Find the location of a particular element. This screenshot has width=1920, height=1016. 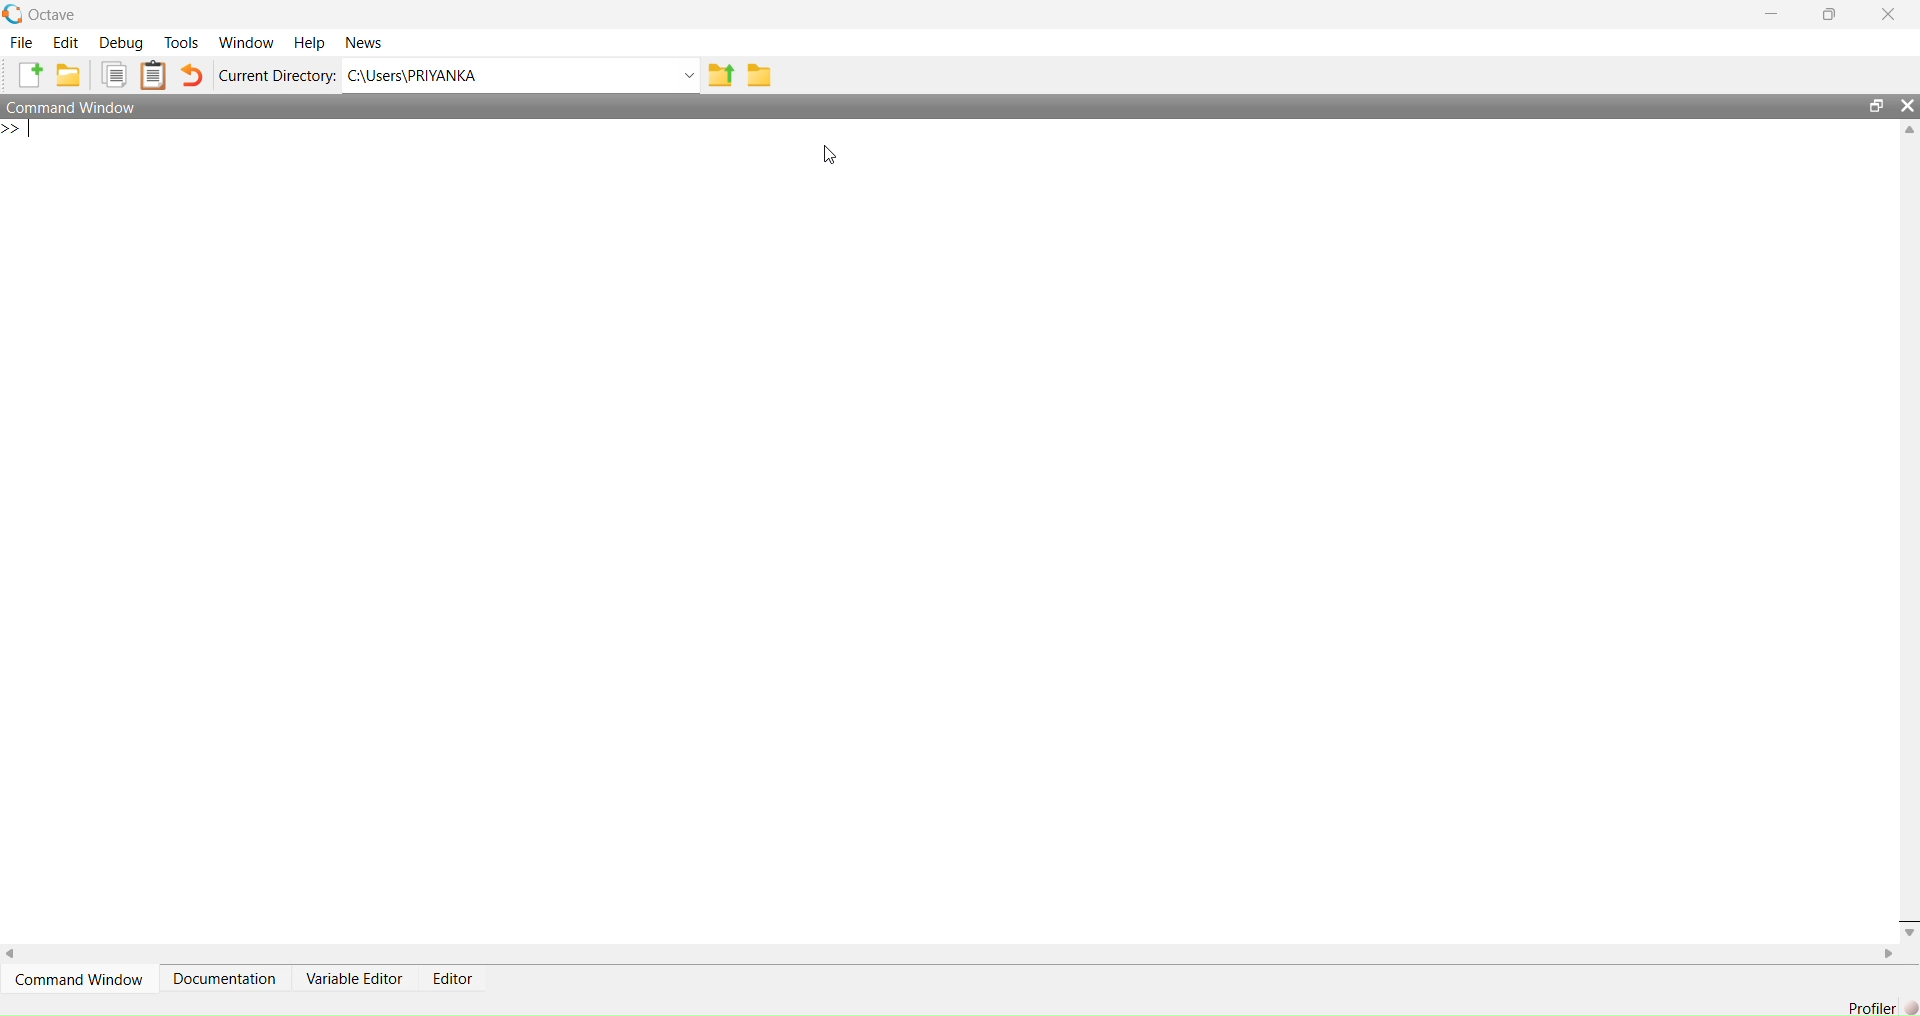

Command Window is located at coordinates (84, 979).